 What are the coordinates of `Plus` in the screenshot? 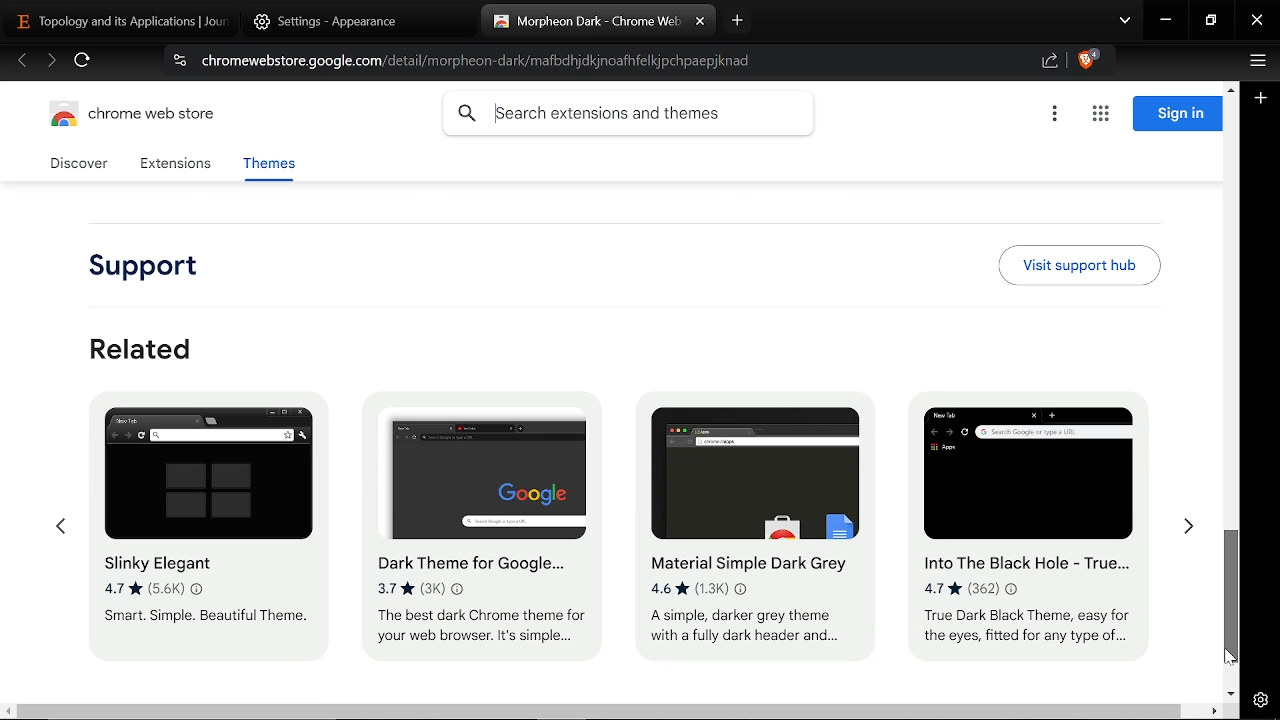 It's located at (1262, 100).